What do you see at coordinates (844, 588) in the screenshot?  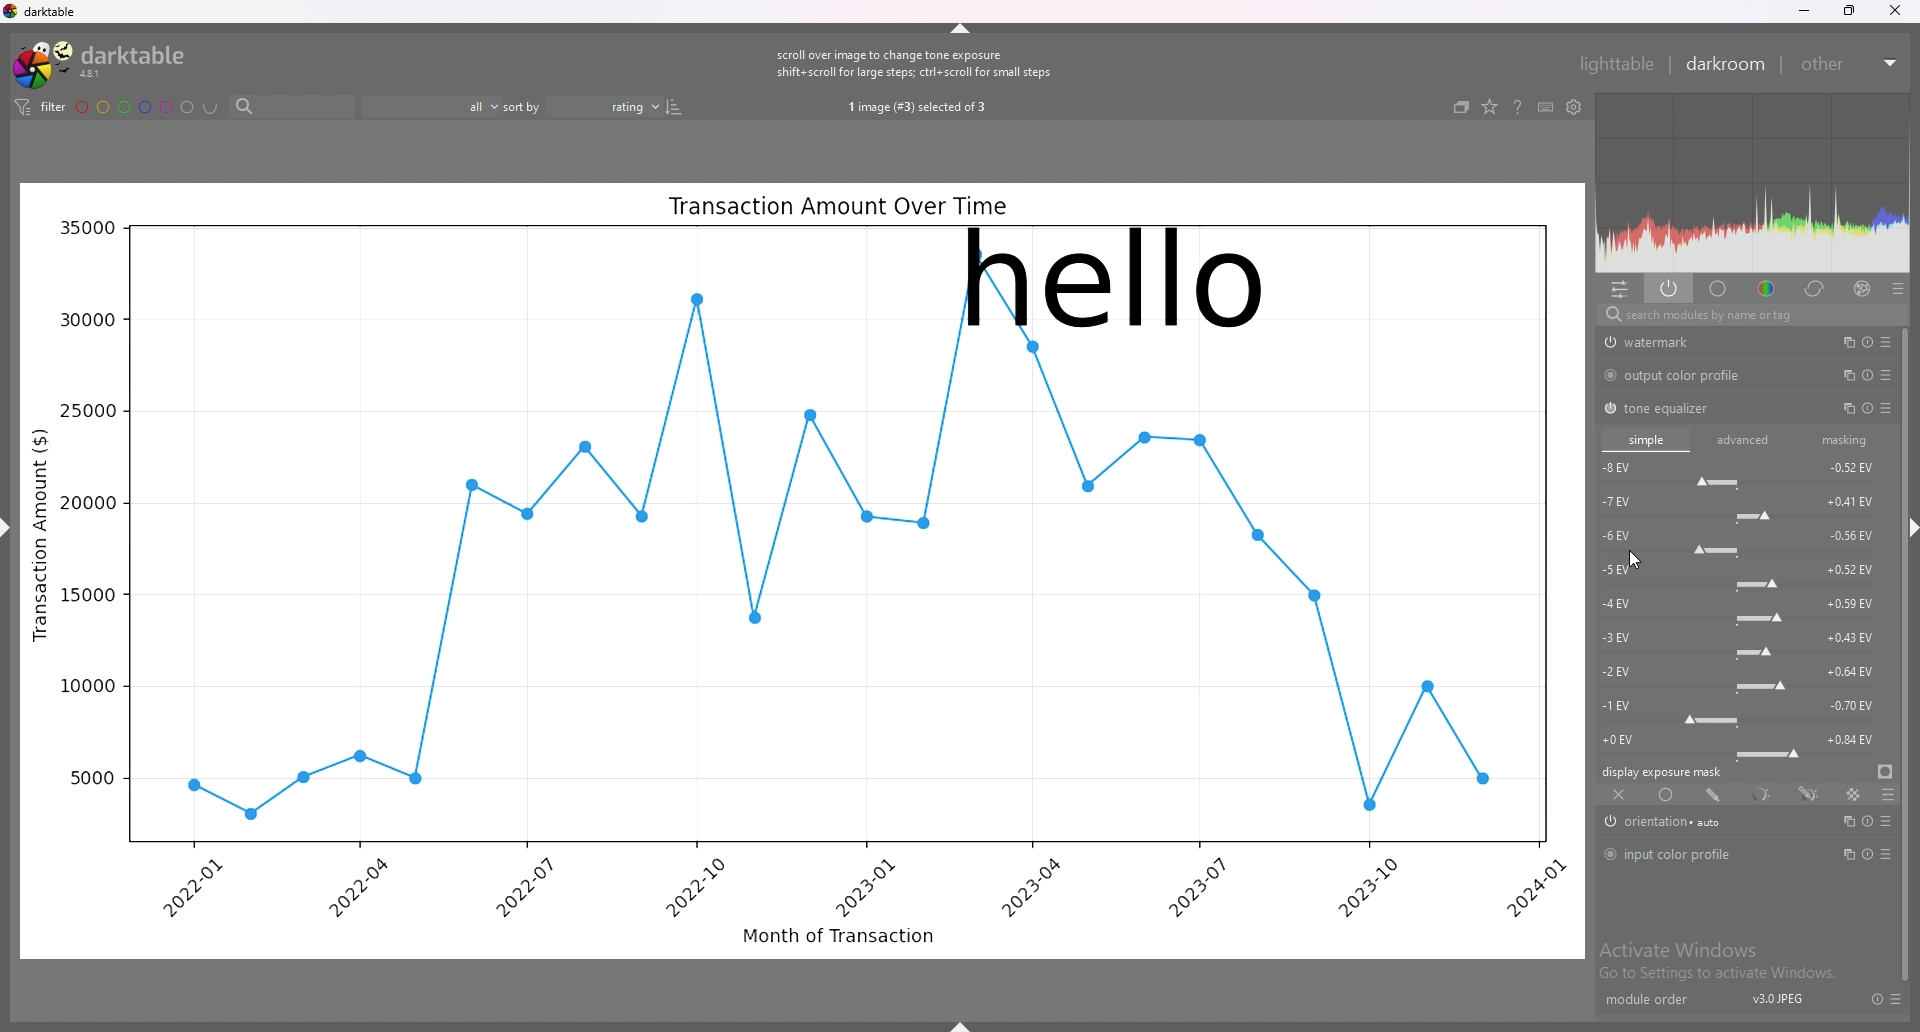 I see `graph line` at bounding box center [844, 588].